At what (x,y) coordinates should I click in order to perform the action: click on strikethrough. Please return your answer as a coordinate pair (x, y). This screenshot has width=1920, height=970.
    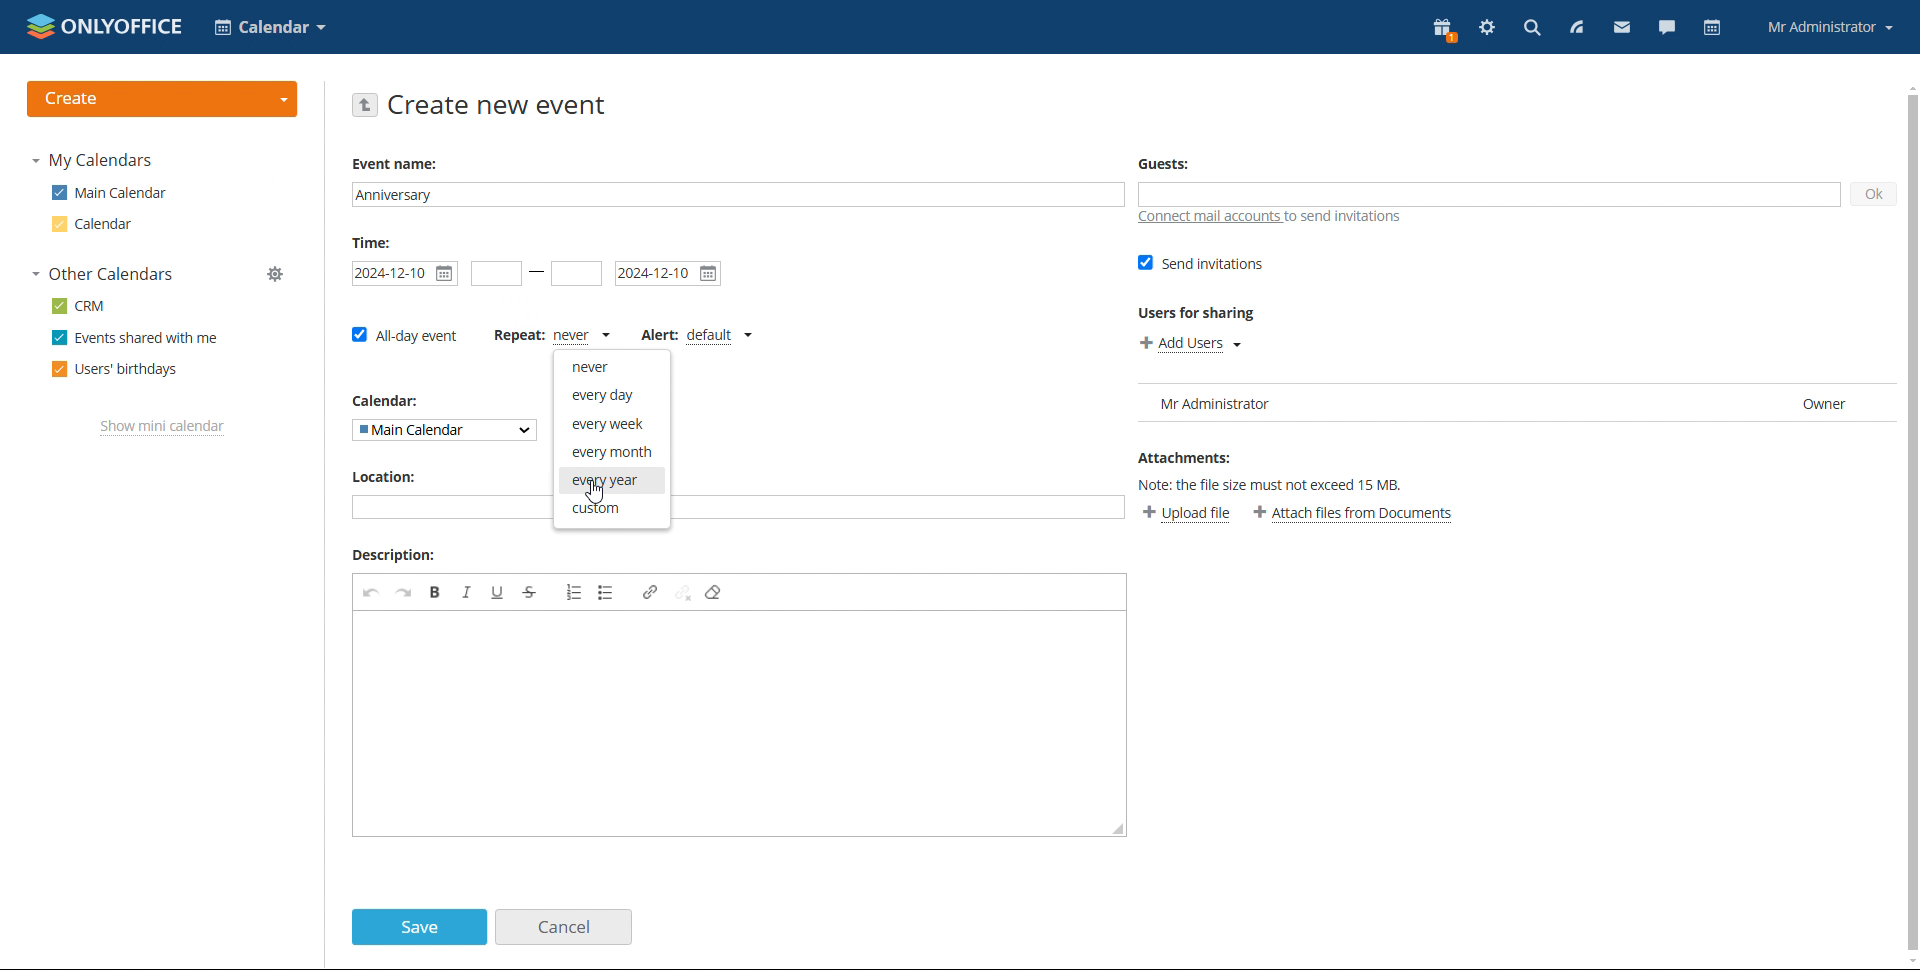
    Looking at the image, I should click on (530, 592).